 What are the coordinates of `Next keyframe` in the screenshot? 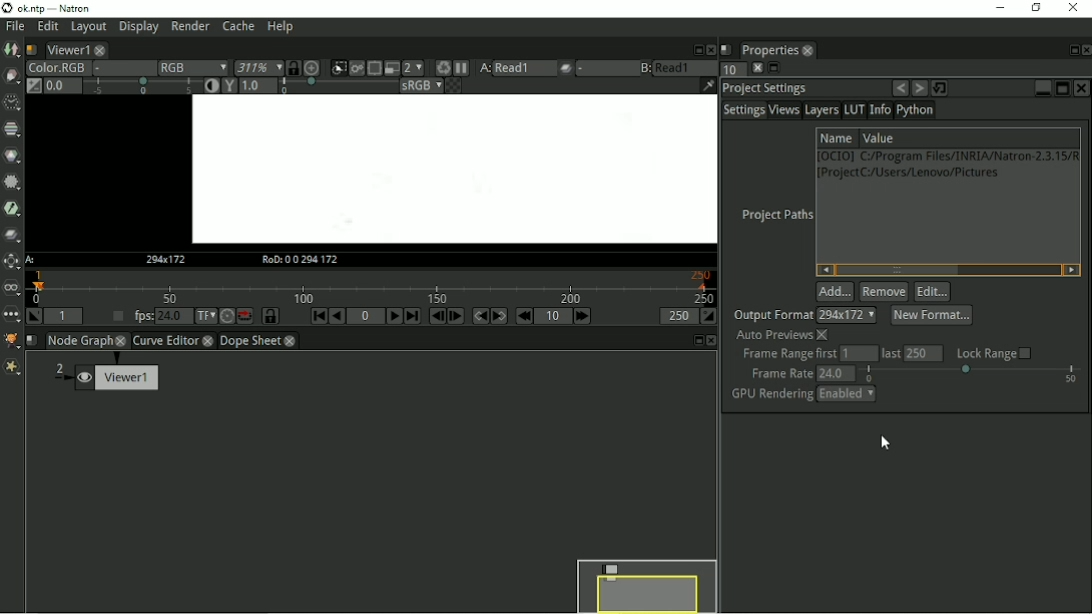 It's located at (502, 316).